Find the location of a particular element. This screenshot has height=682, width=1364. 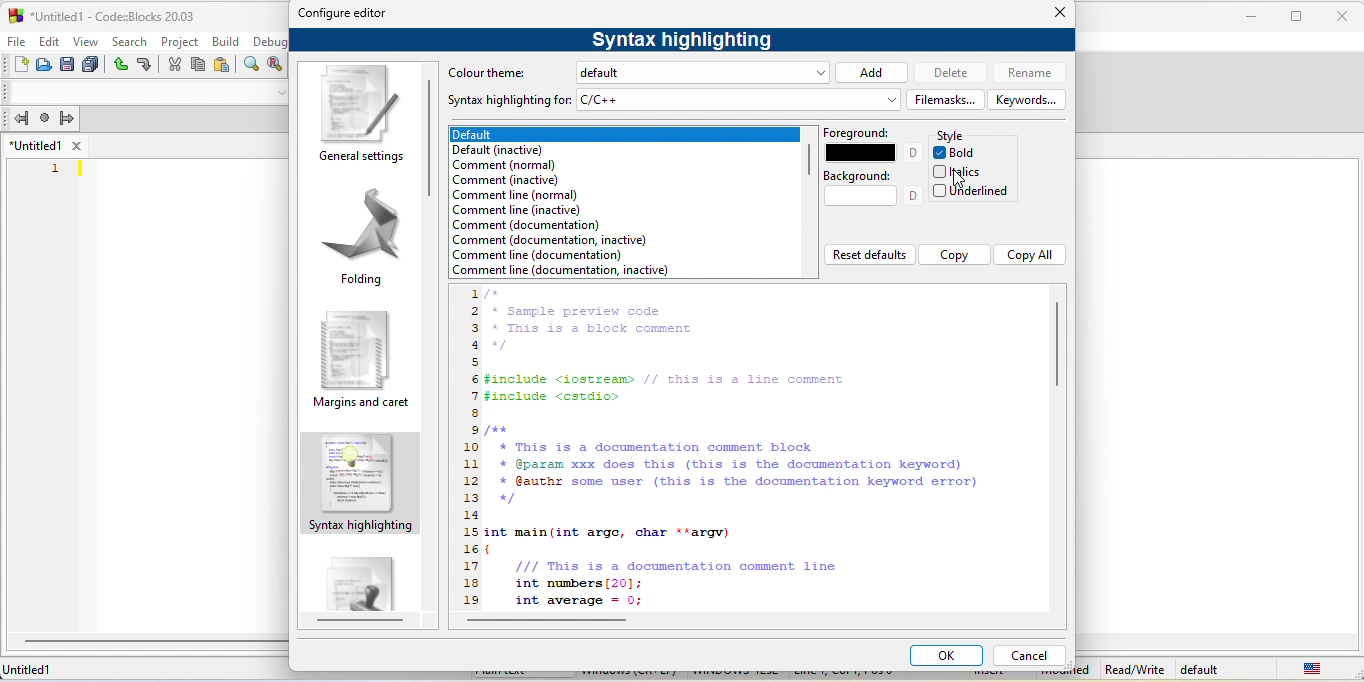

view is located at coordinates (85, 41).